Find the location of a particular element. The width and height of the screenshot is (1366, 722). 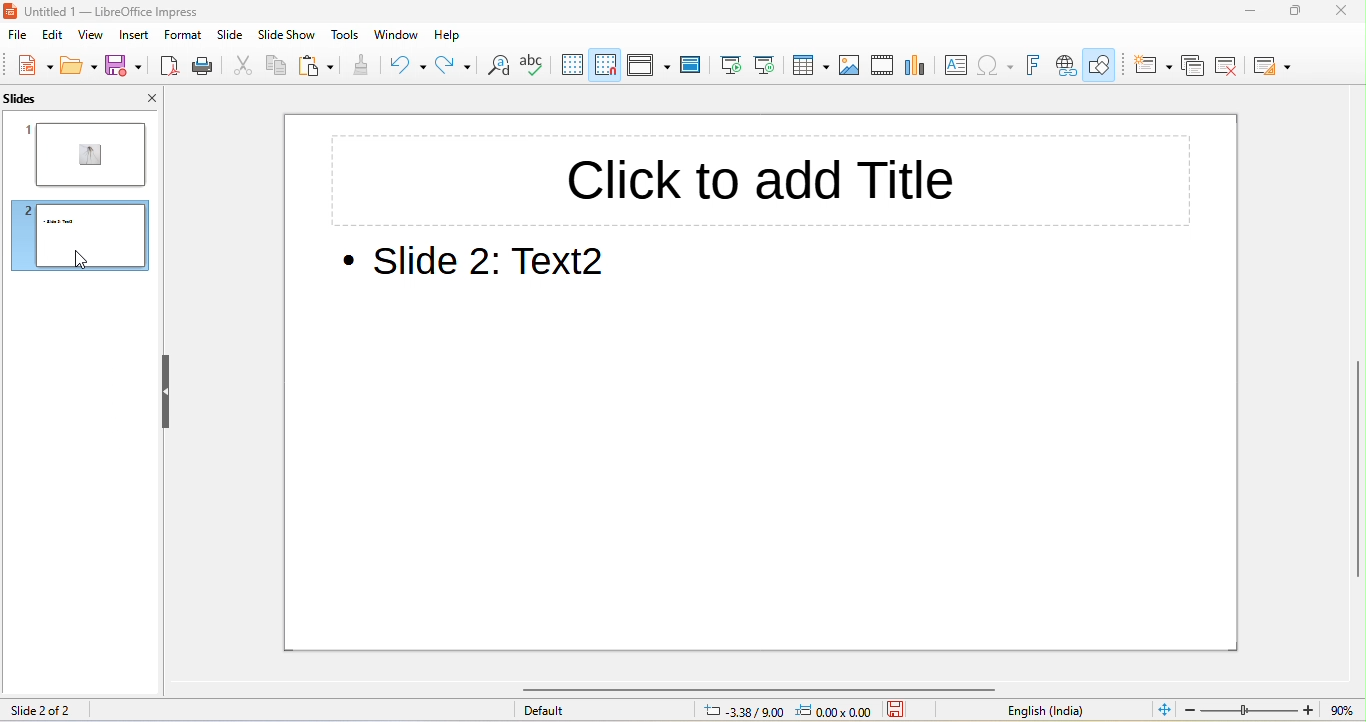

delete slide is located at coordinates (1236, 67).